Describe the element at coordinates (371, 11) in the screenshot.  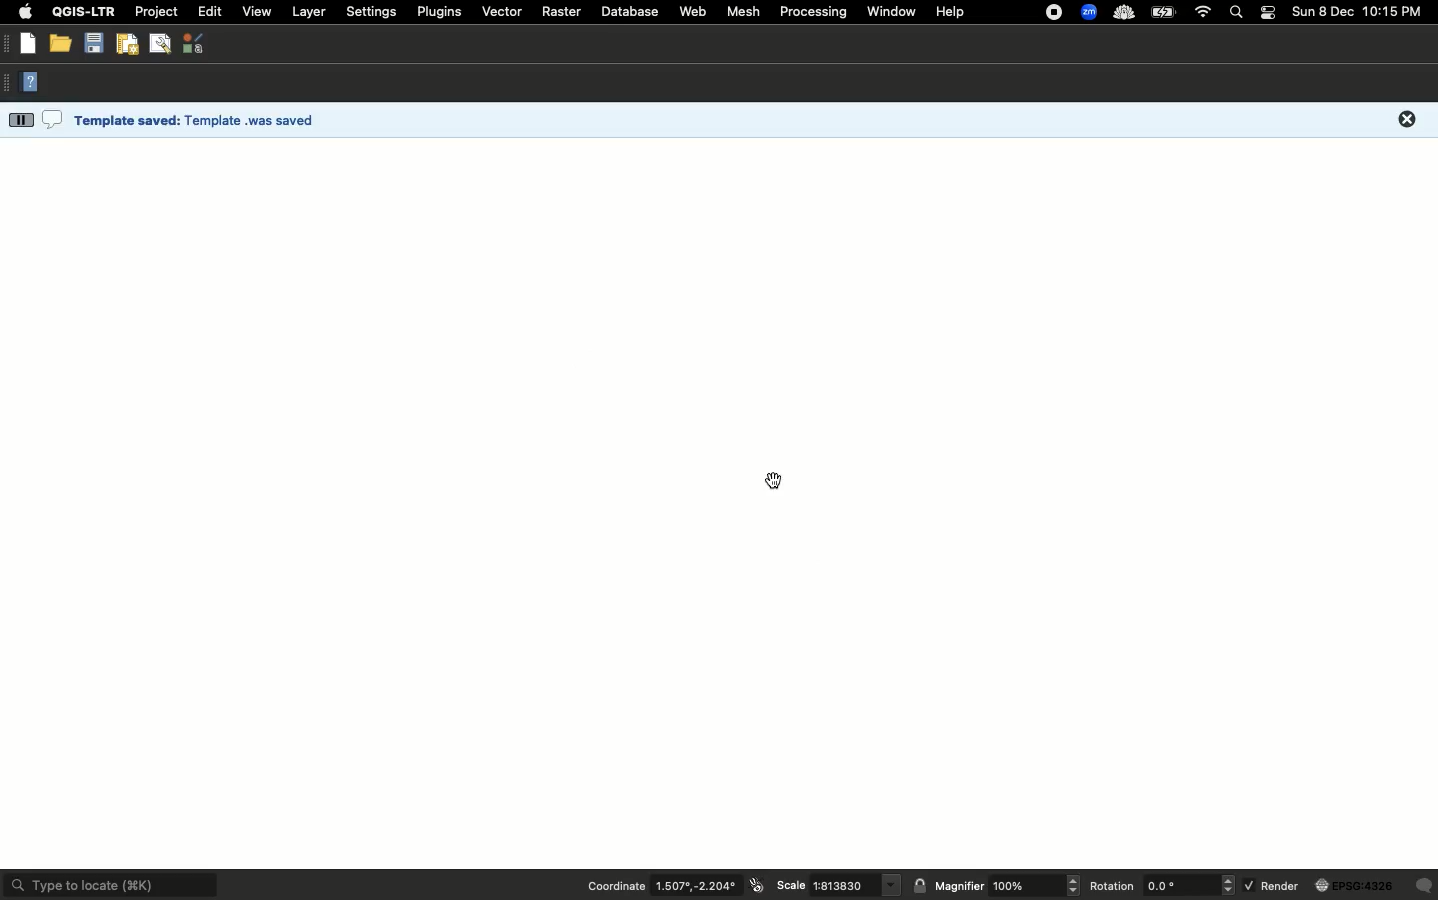
I see `Settings` at that location.